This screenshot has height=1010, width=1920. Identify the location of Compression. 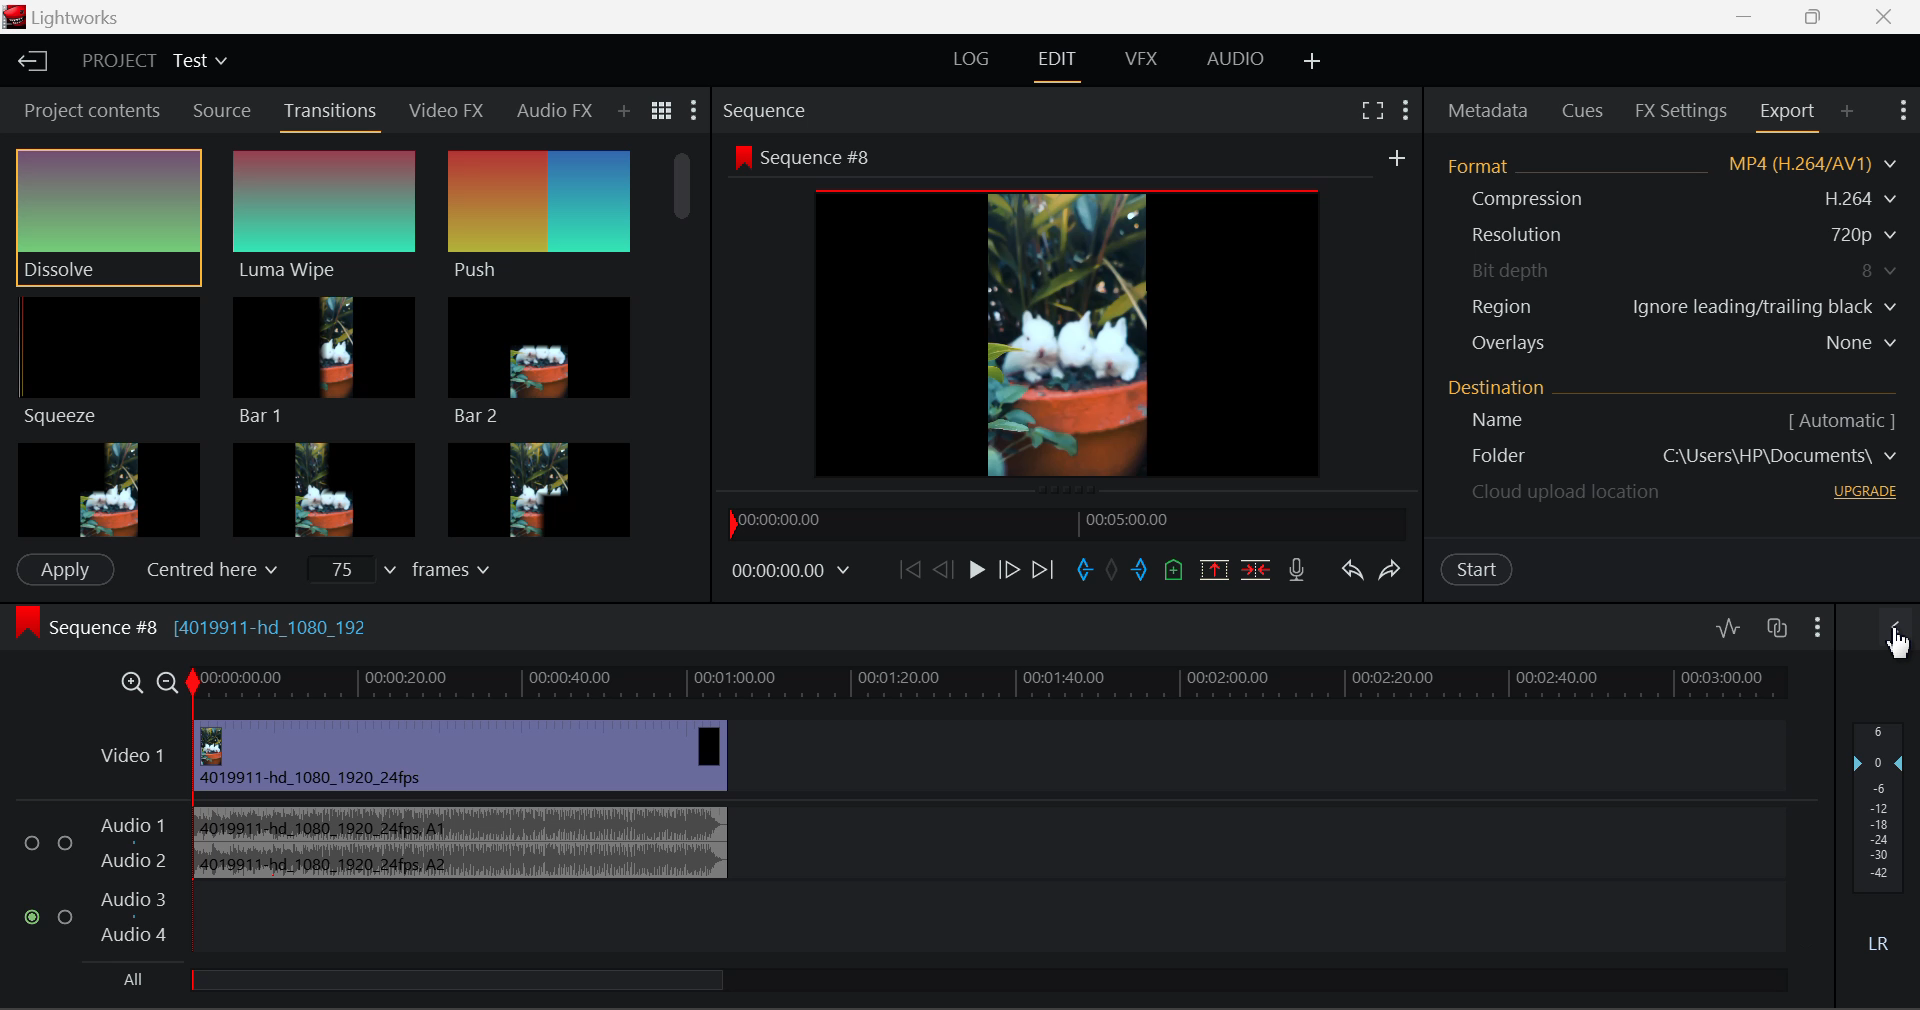
(1668, 198).